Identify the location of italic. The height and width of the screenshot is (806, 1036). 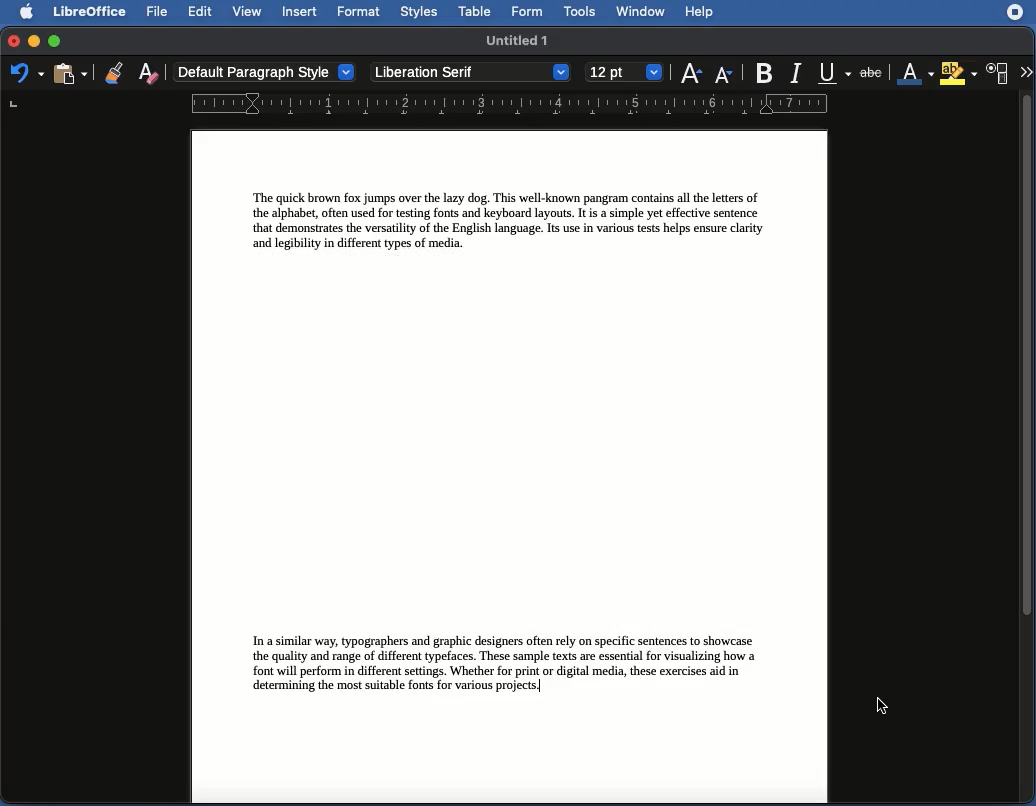
(795, 71).